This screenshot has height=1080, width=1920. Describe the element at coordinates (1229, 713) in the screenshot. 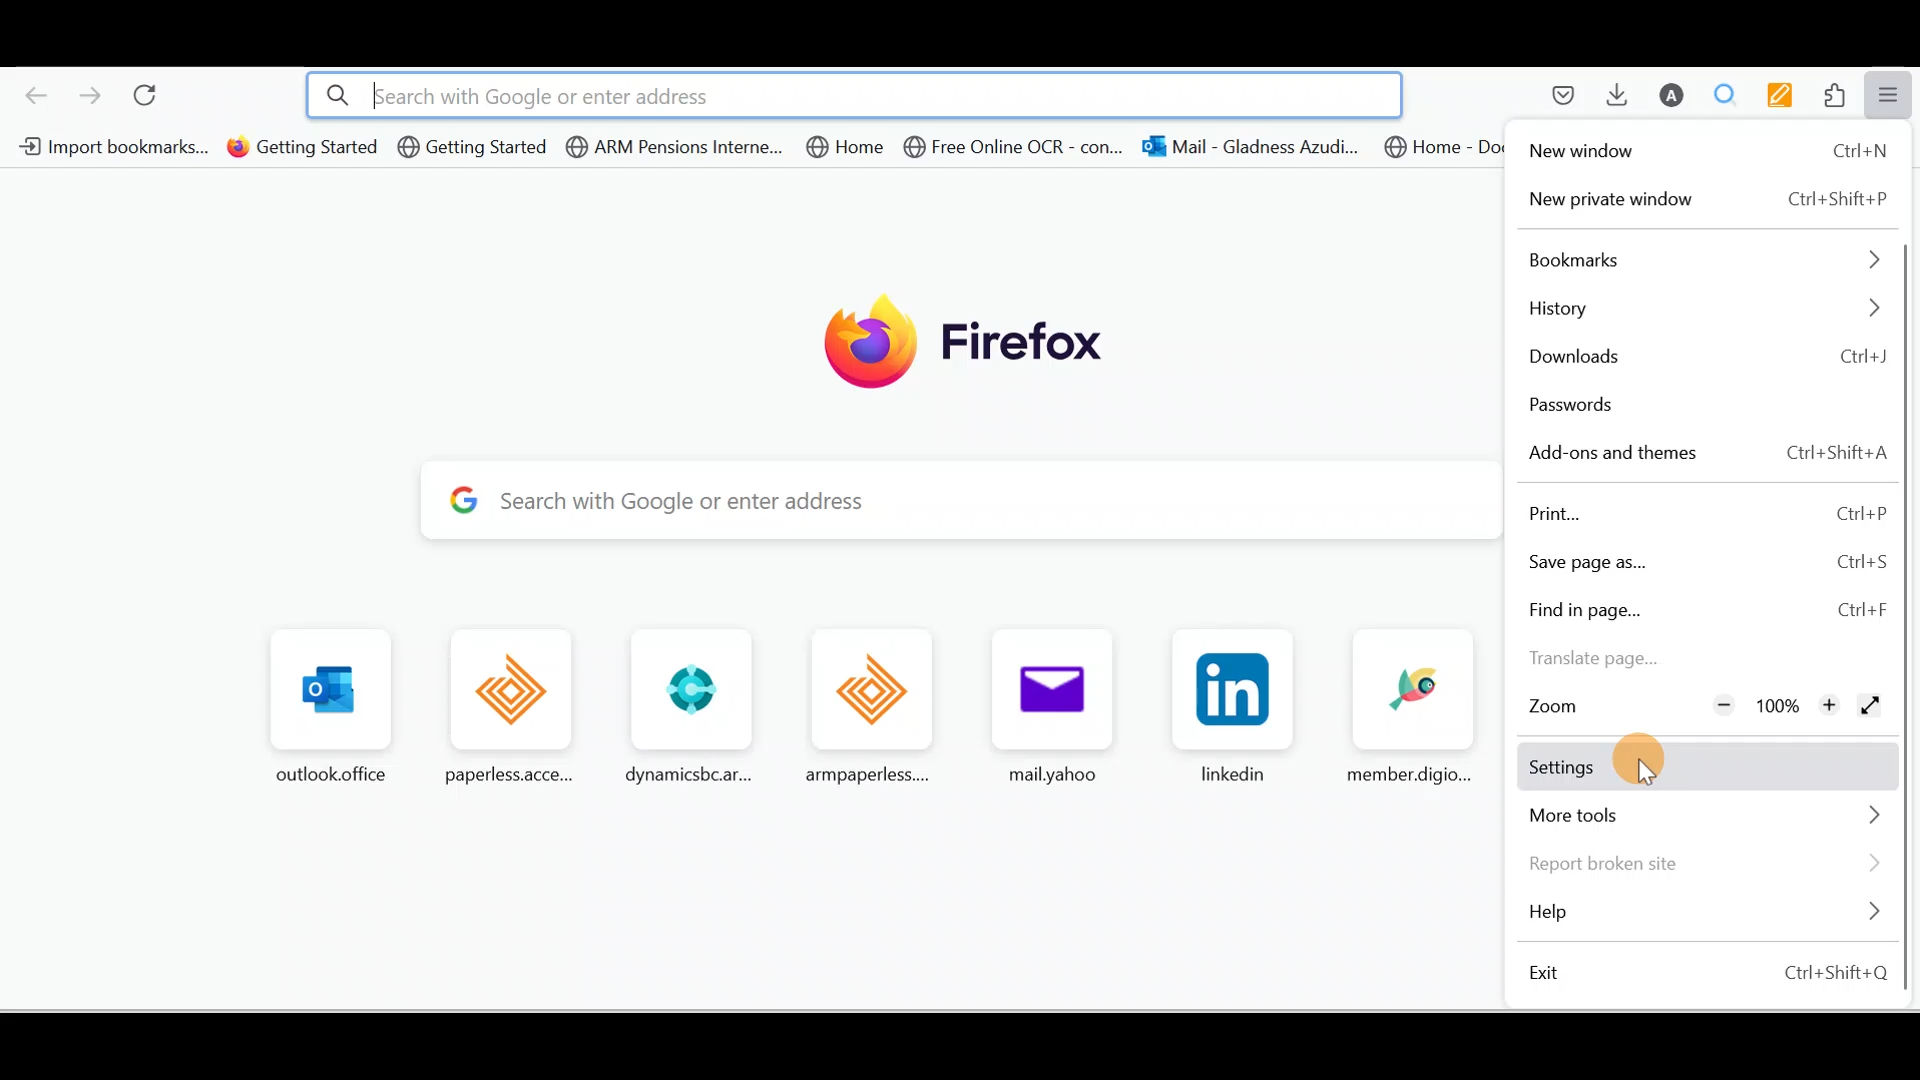

I see `linkedin` at that location.